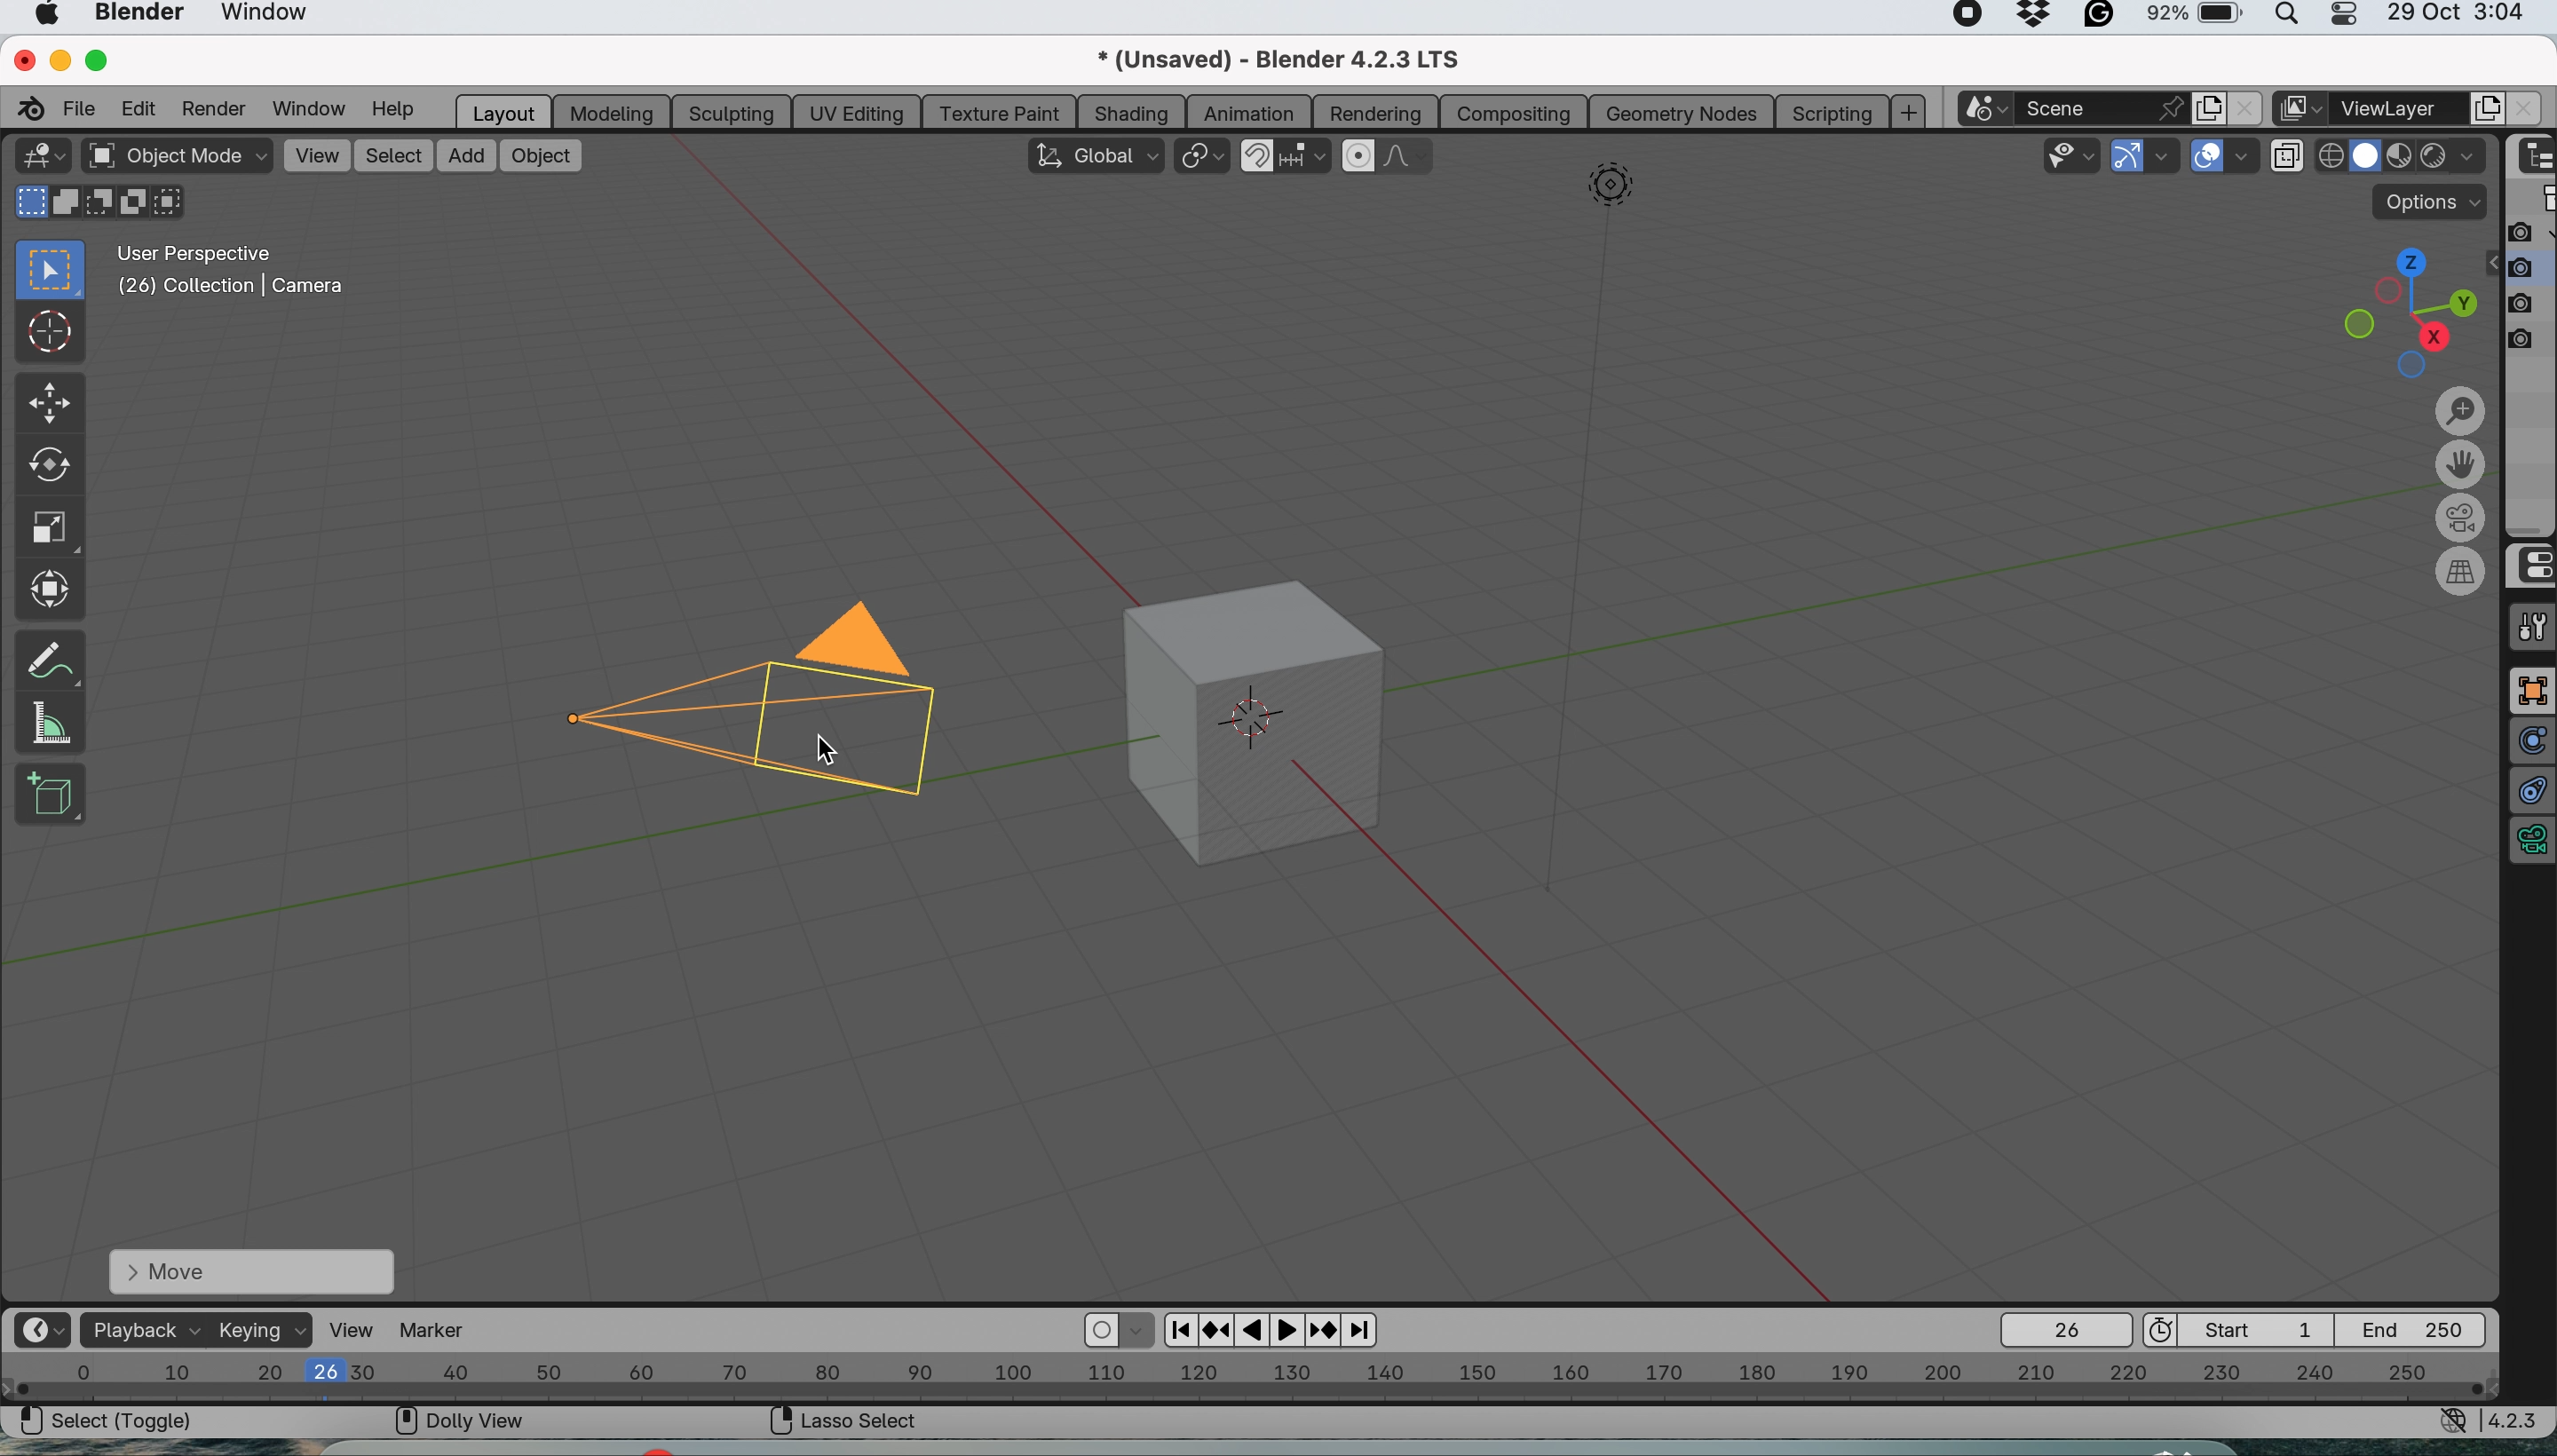  What do you see at coordinates (835, 1424) in the screenshot?
I see `Lasso select` at bounding box center [835, 1424].